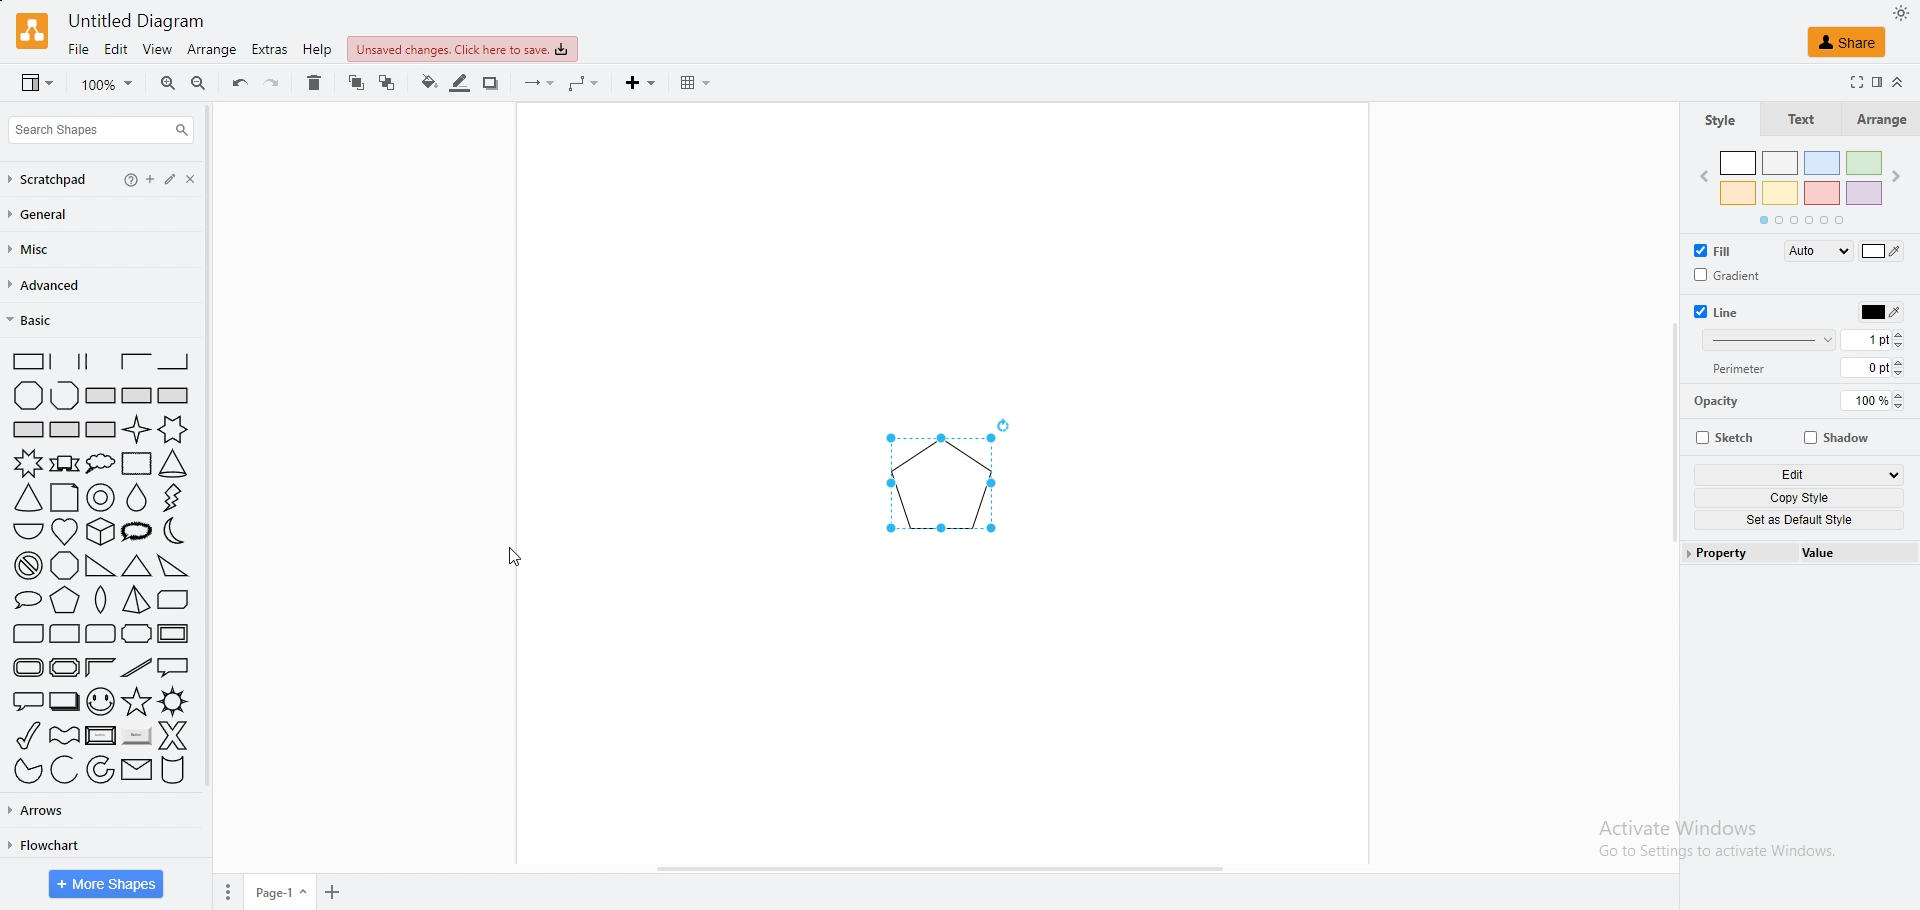  Describe the element at coordinates (1905, 347) in the screenshot. I see `decrease line width` at that location.